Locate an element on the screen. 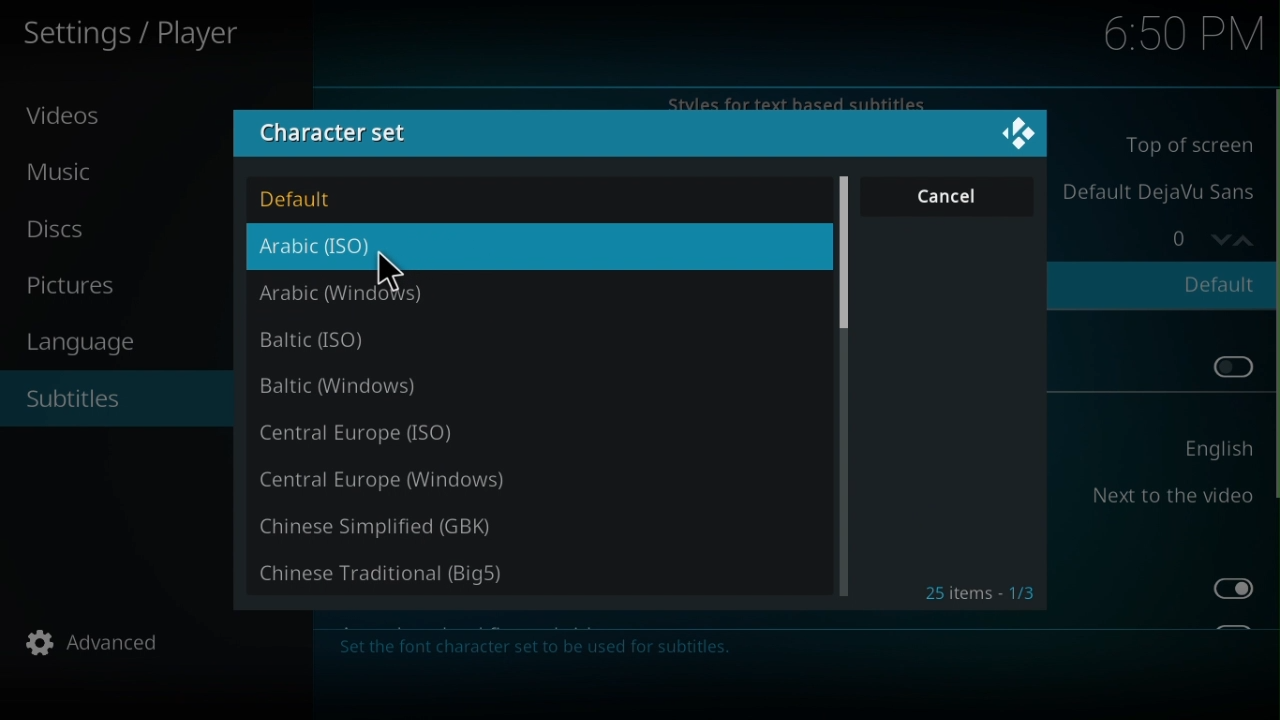 The height and width of the screenshot is (720, 1280). Toggle is located at coordinates (1229, 589).